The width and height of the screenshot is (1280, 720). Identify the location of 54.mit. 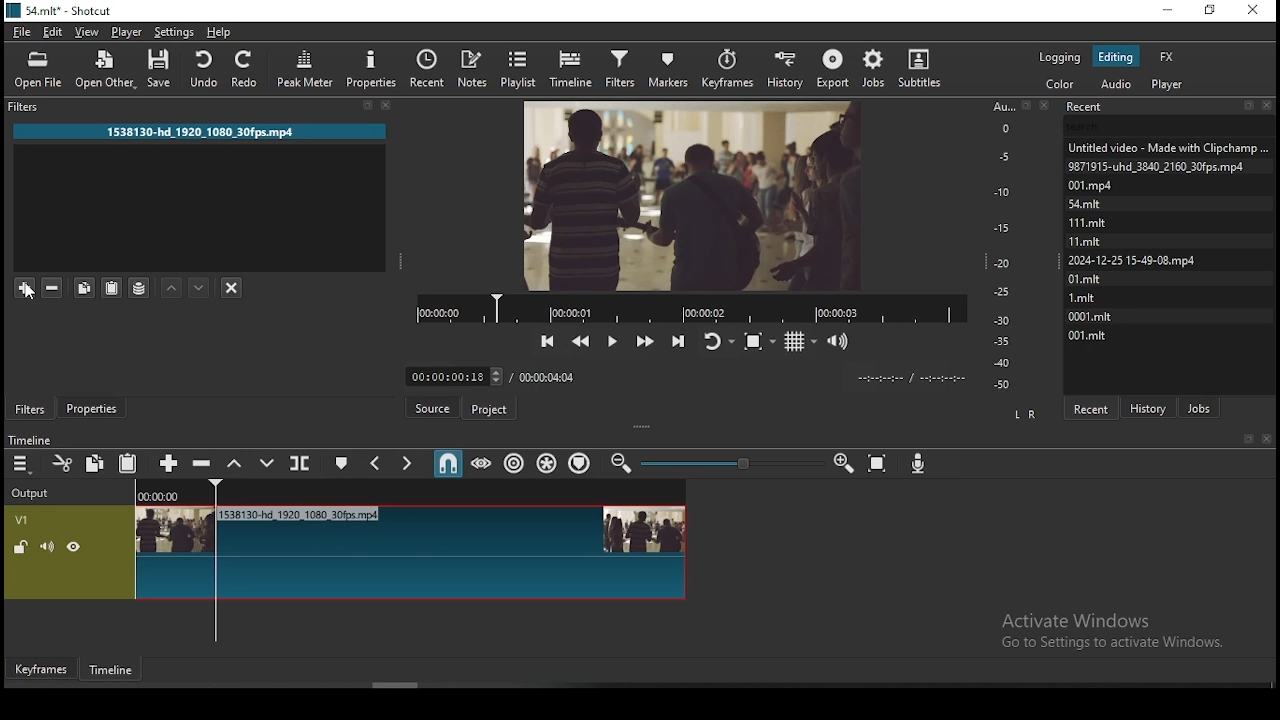
(1084, 203).